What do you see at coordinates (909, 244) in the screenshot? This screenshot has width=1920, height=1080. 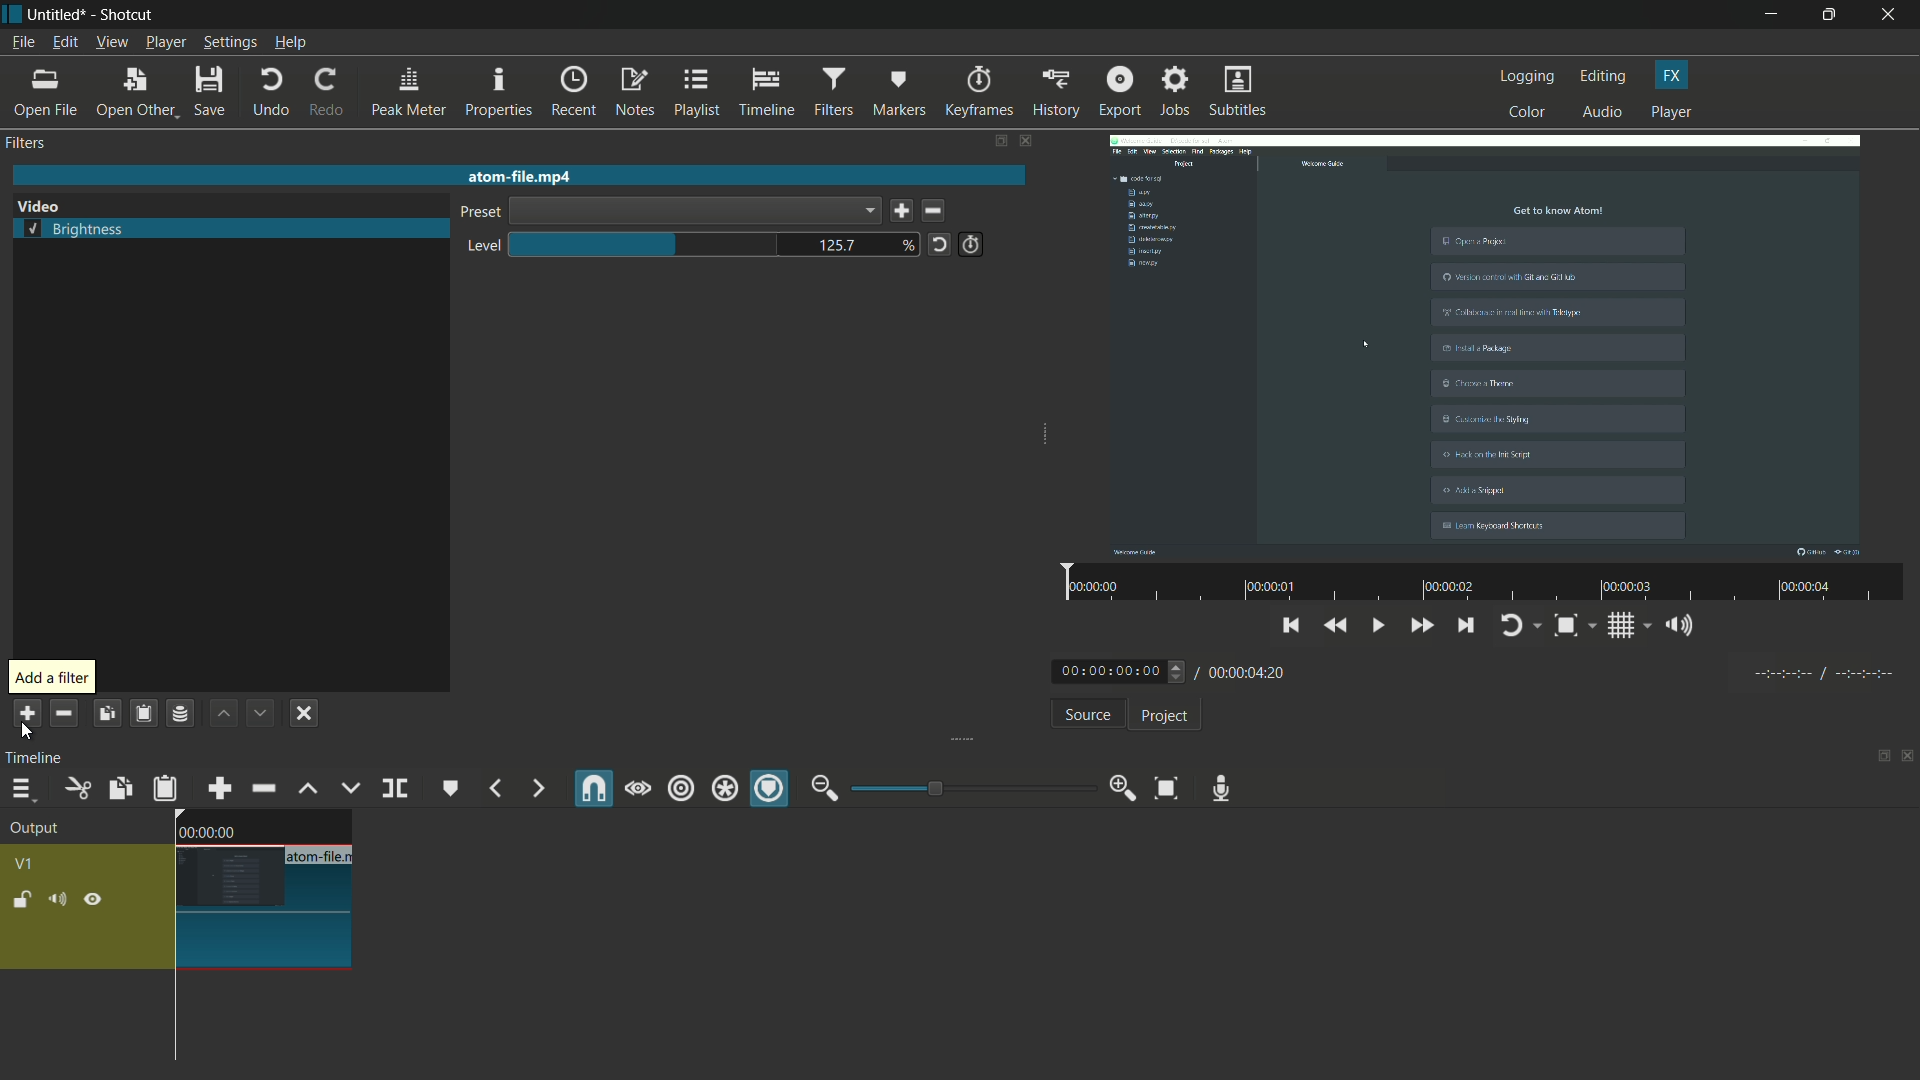 I see `%` at bounding box center [909, 244].